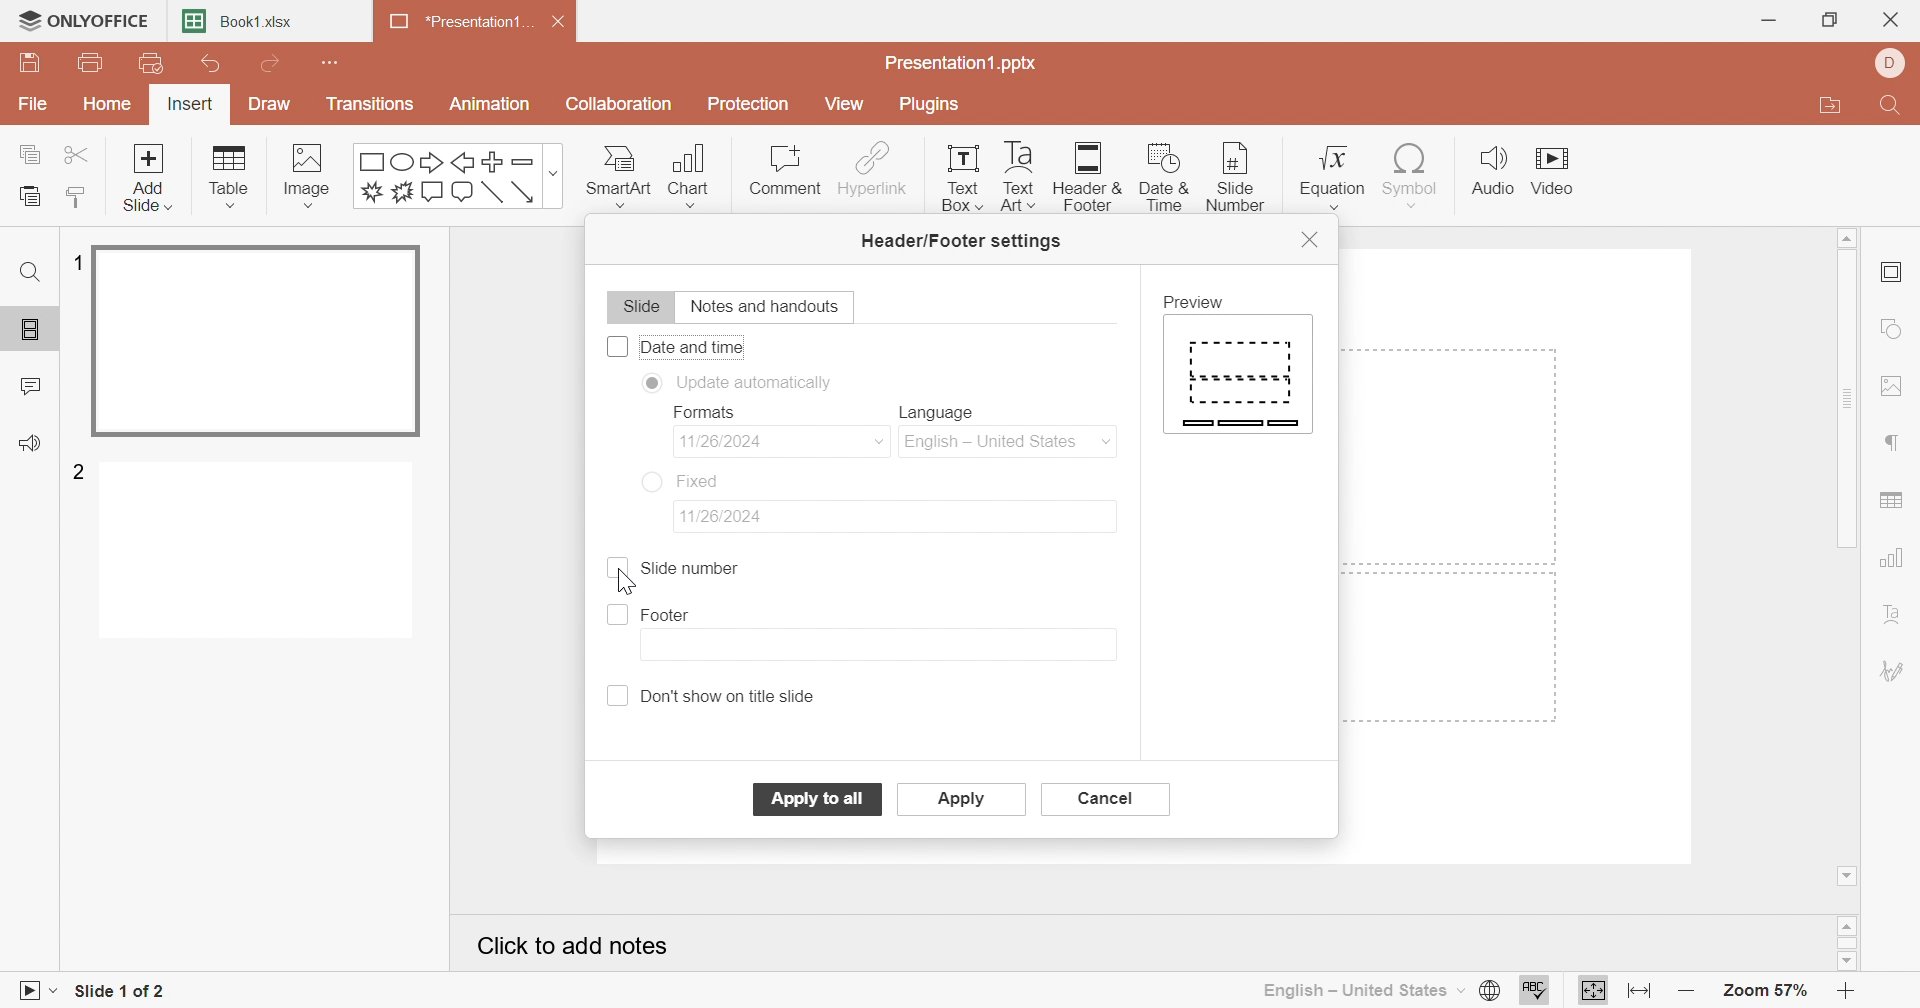  Describe the element at coordinates (1893, 616) in the screenshot. I see `Text Art settings` at that location.